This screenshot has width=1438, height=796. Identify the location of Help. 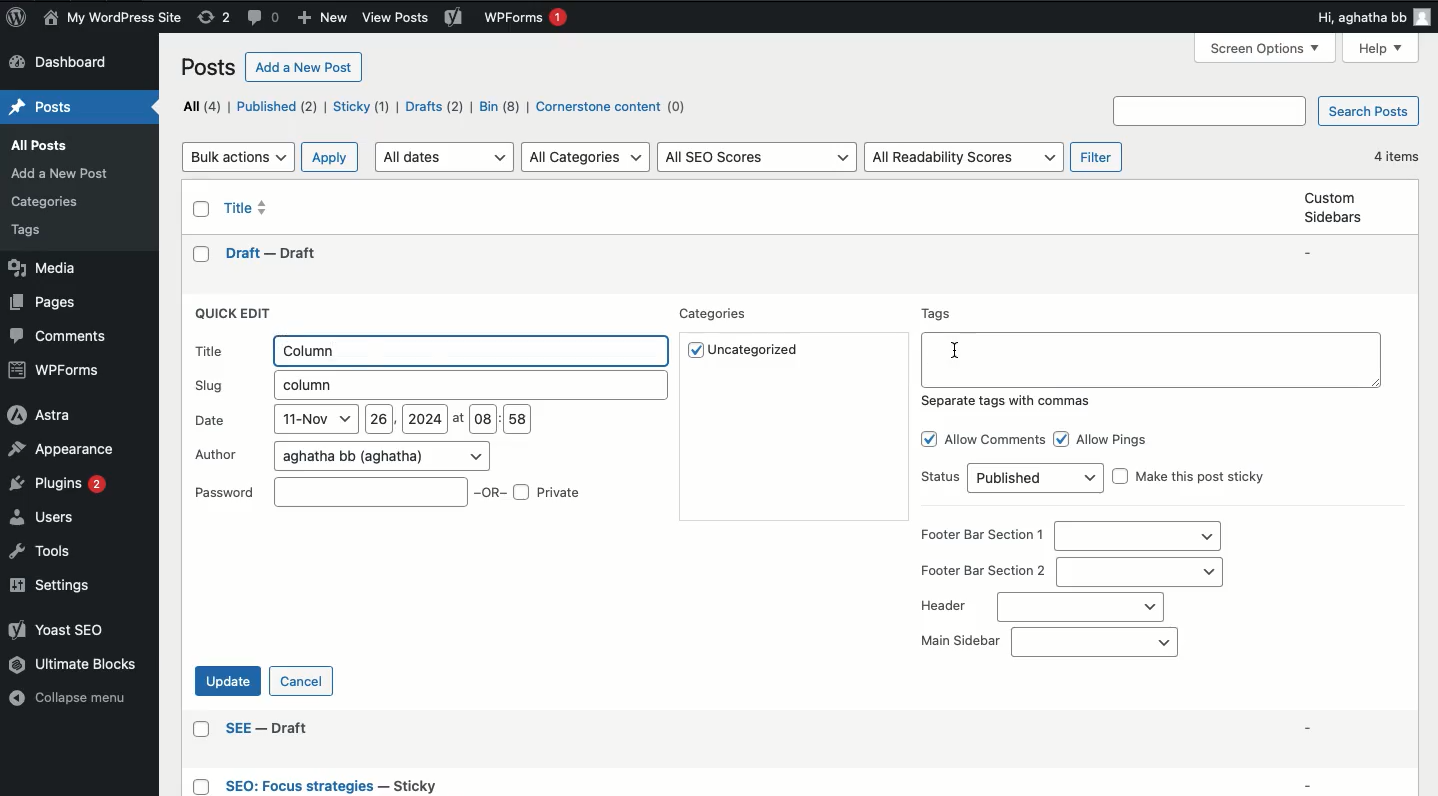
(1380, 49).